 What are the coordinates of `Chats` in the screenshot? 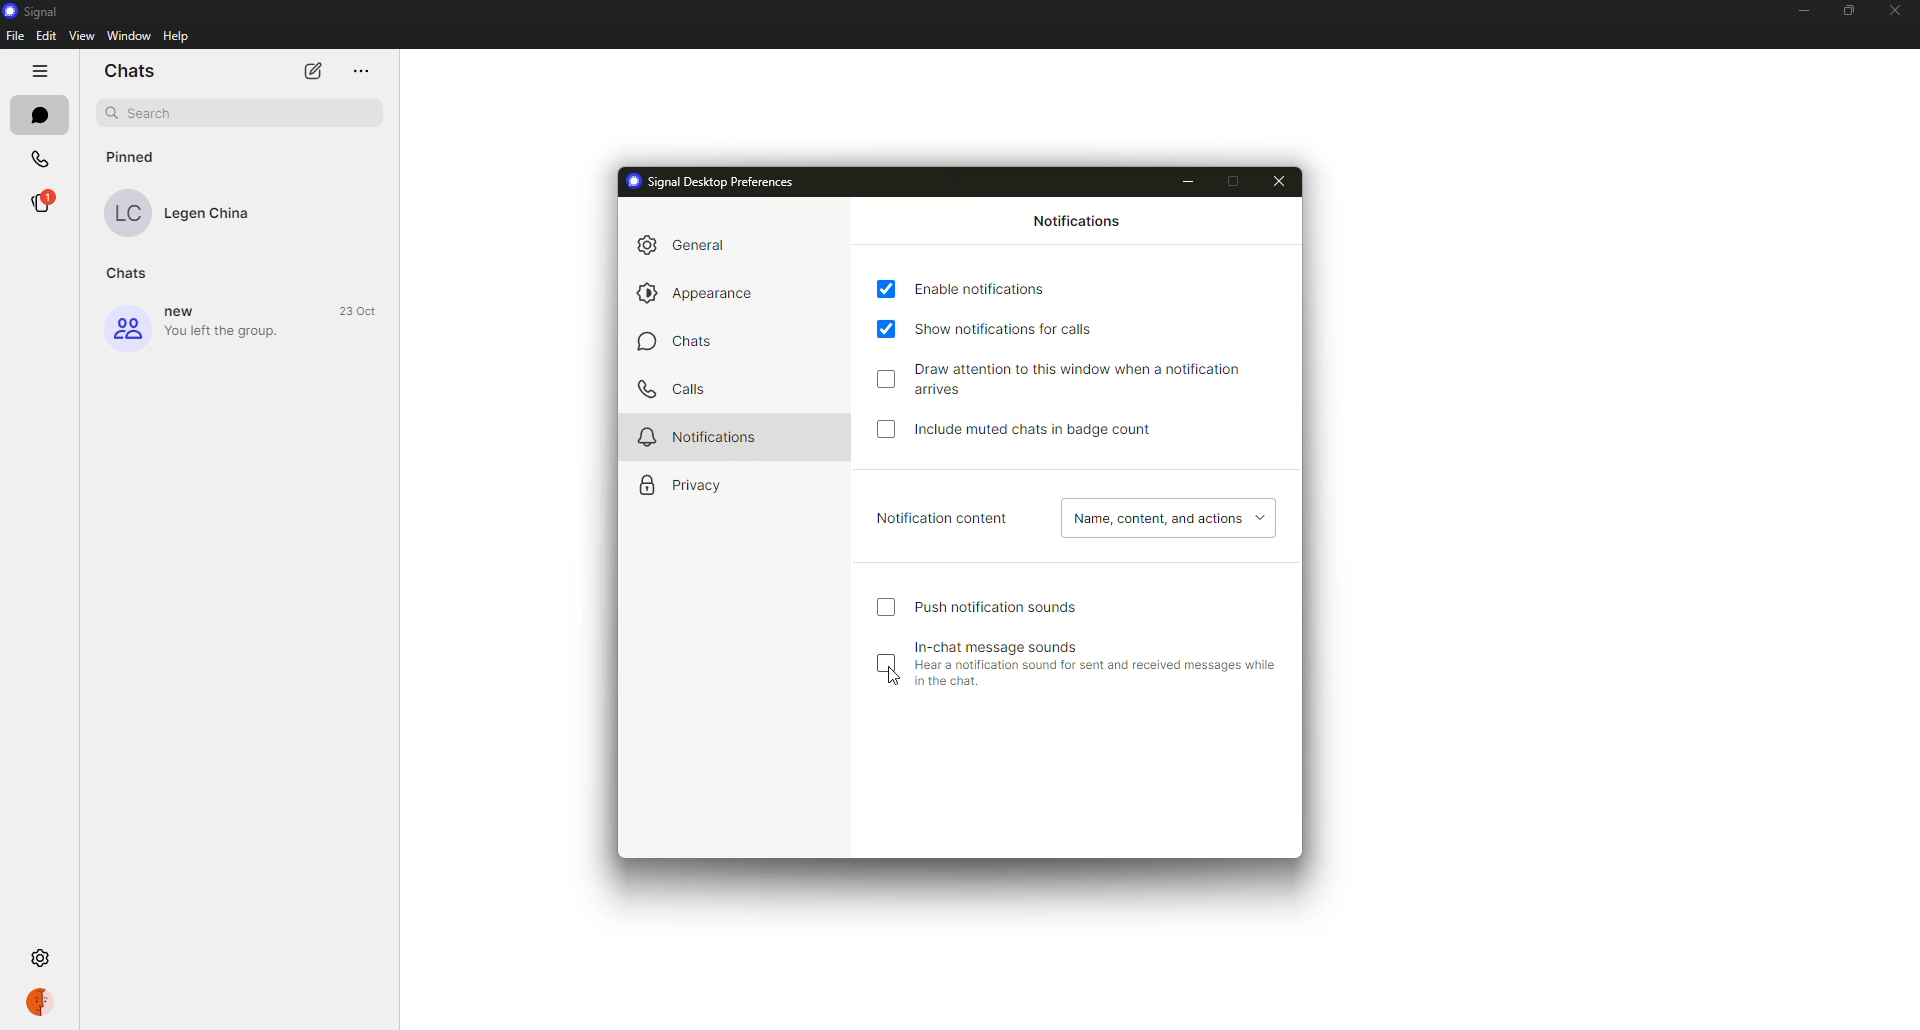 It's located at (129, 273).